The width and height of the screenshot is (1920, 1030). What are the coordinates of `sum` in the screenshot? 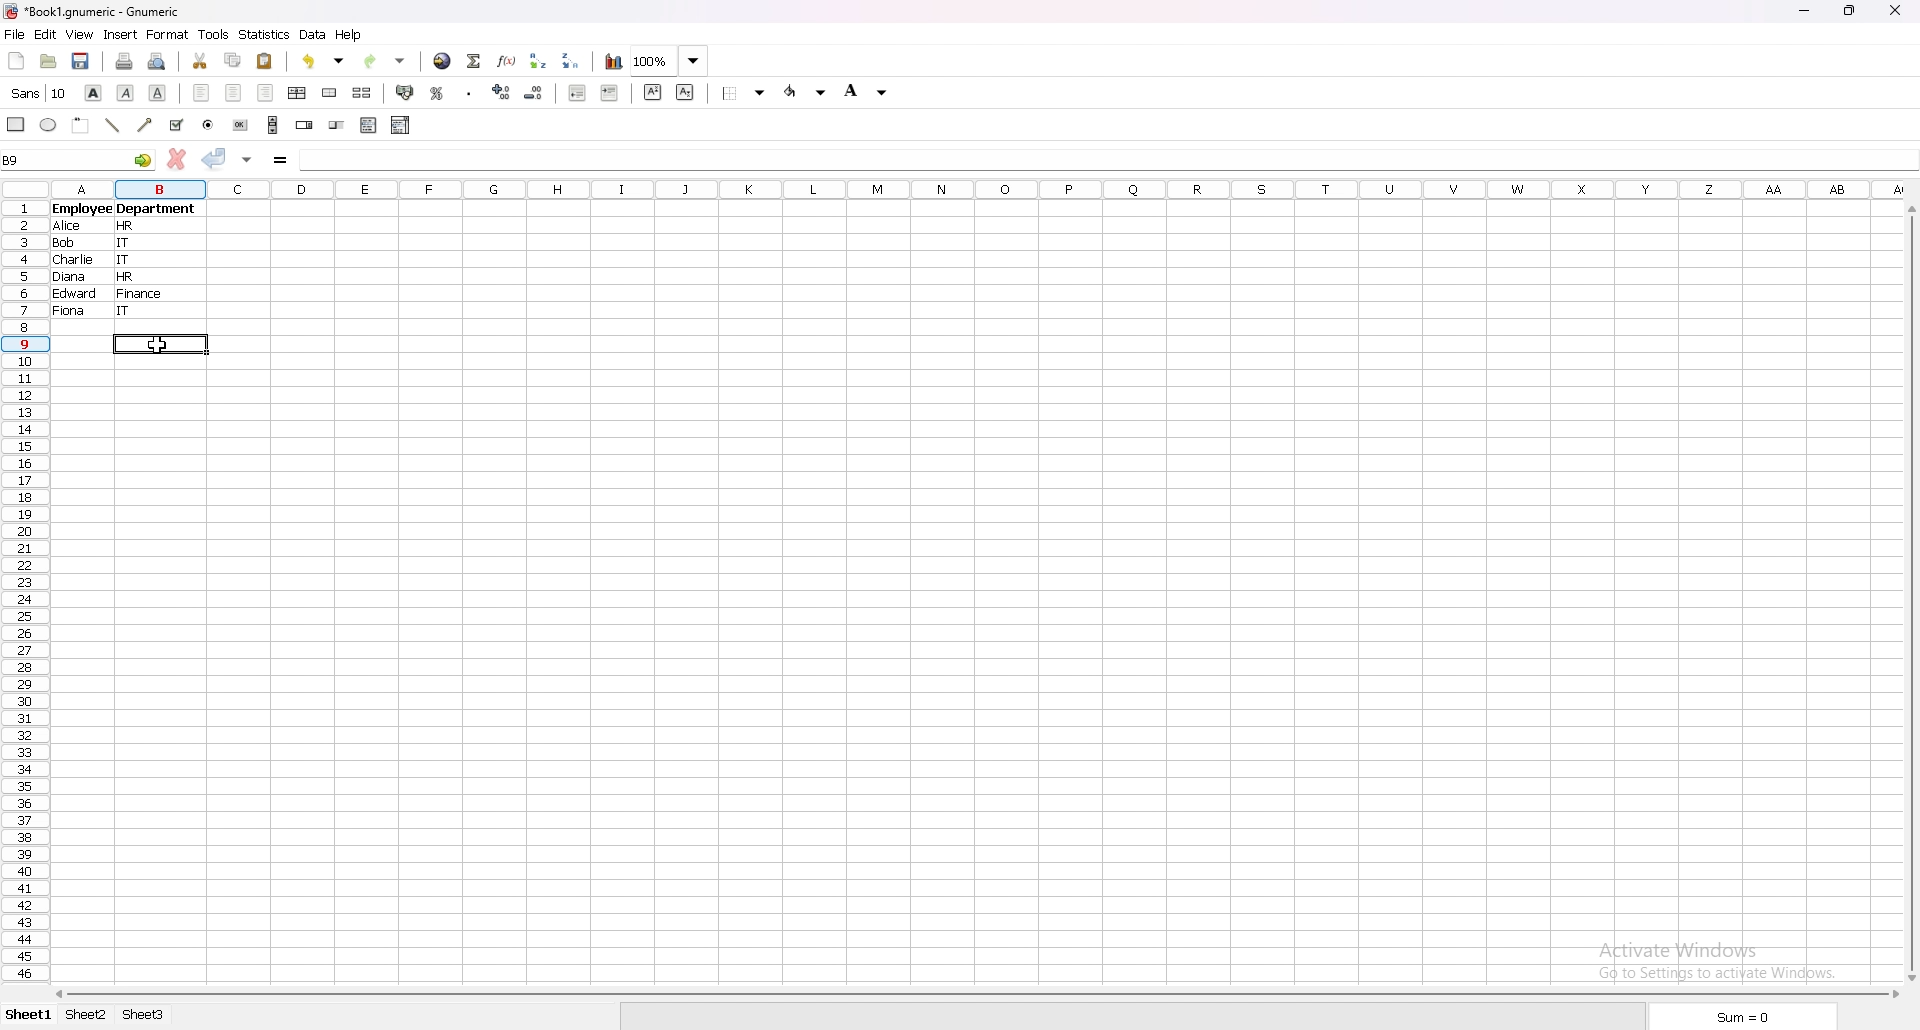 It's located at (1738, 1018).